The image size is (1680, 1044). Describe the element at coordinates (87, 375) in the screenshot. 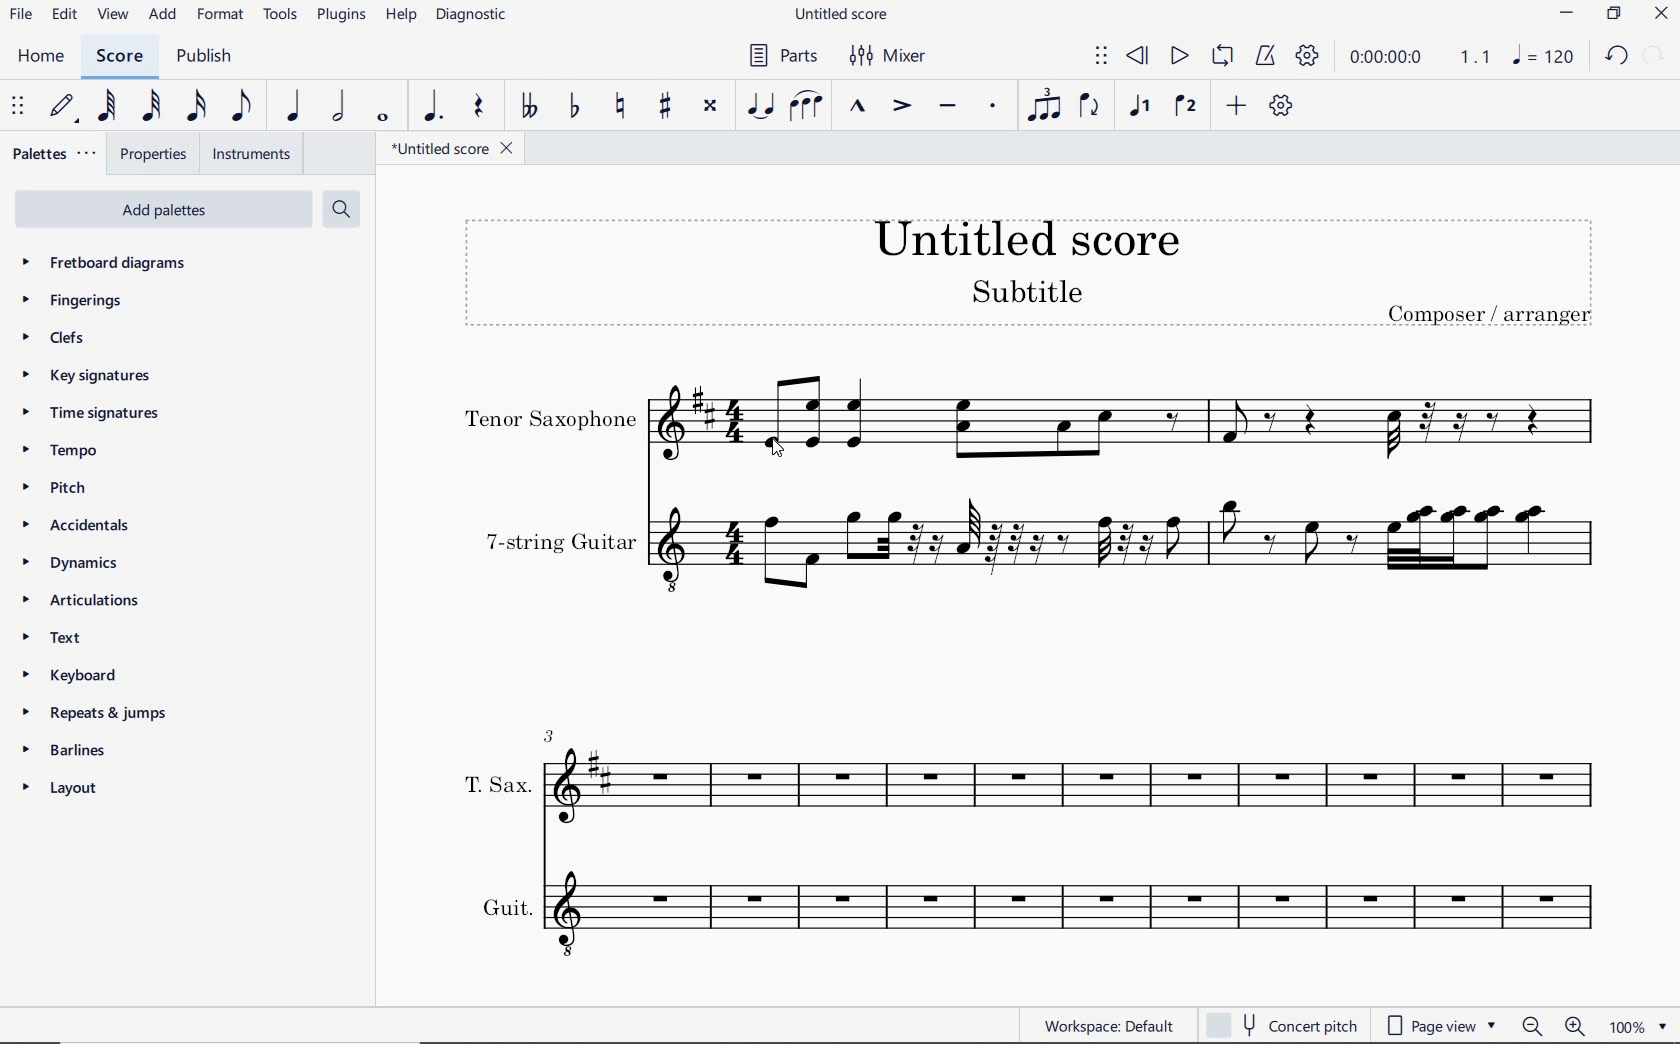

I see `KEY SIGNATURES` at that location.